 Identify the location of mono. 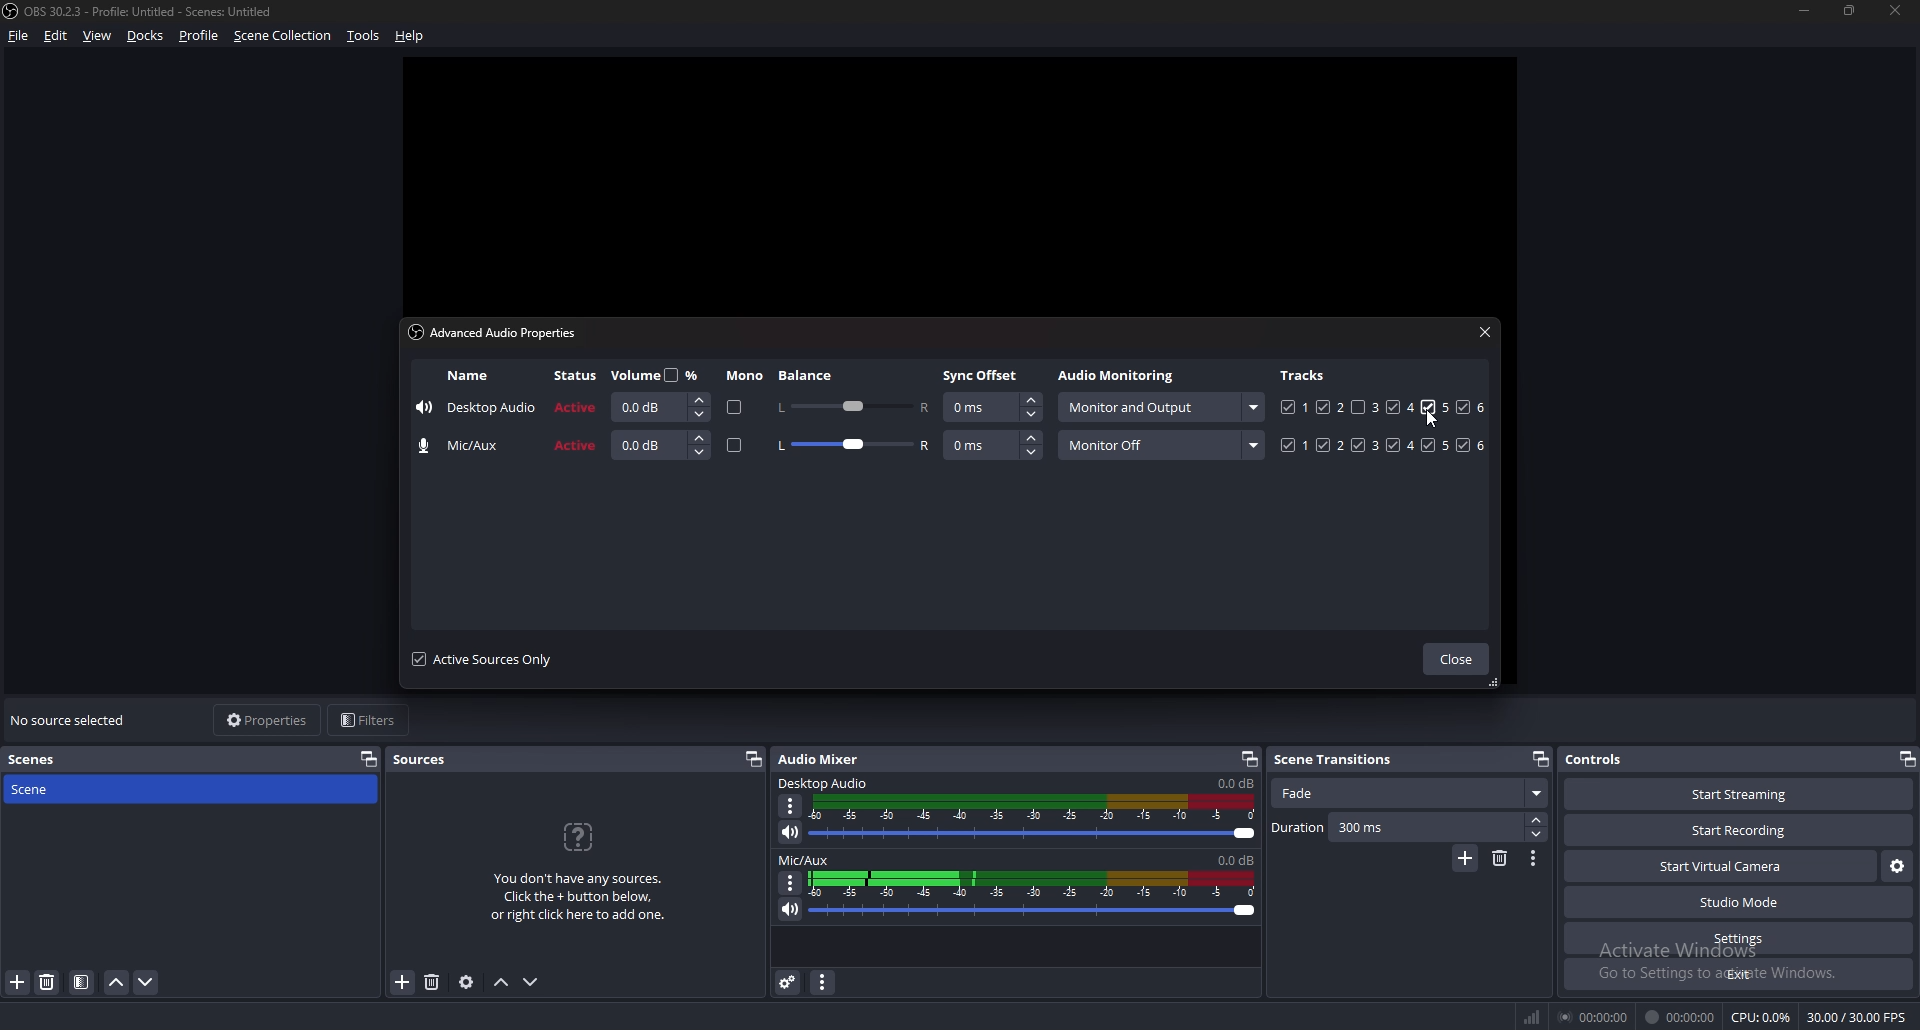
(735, 447).